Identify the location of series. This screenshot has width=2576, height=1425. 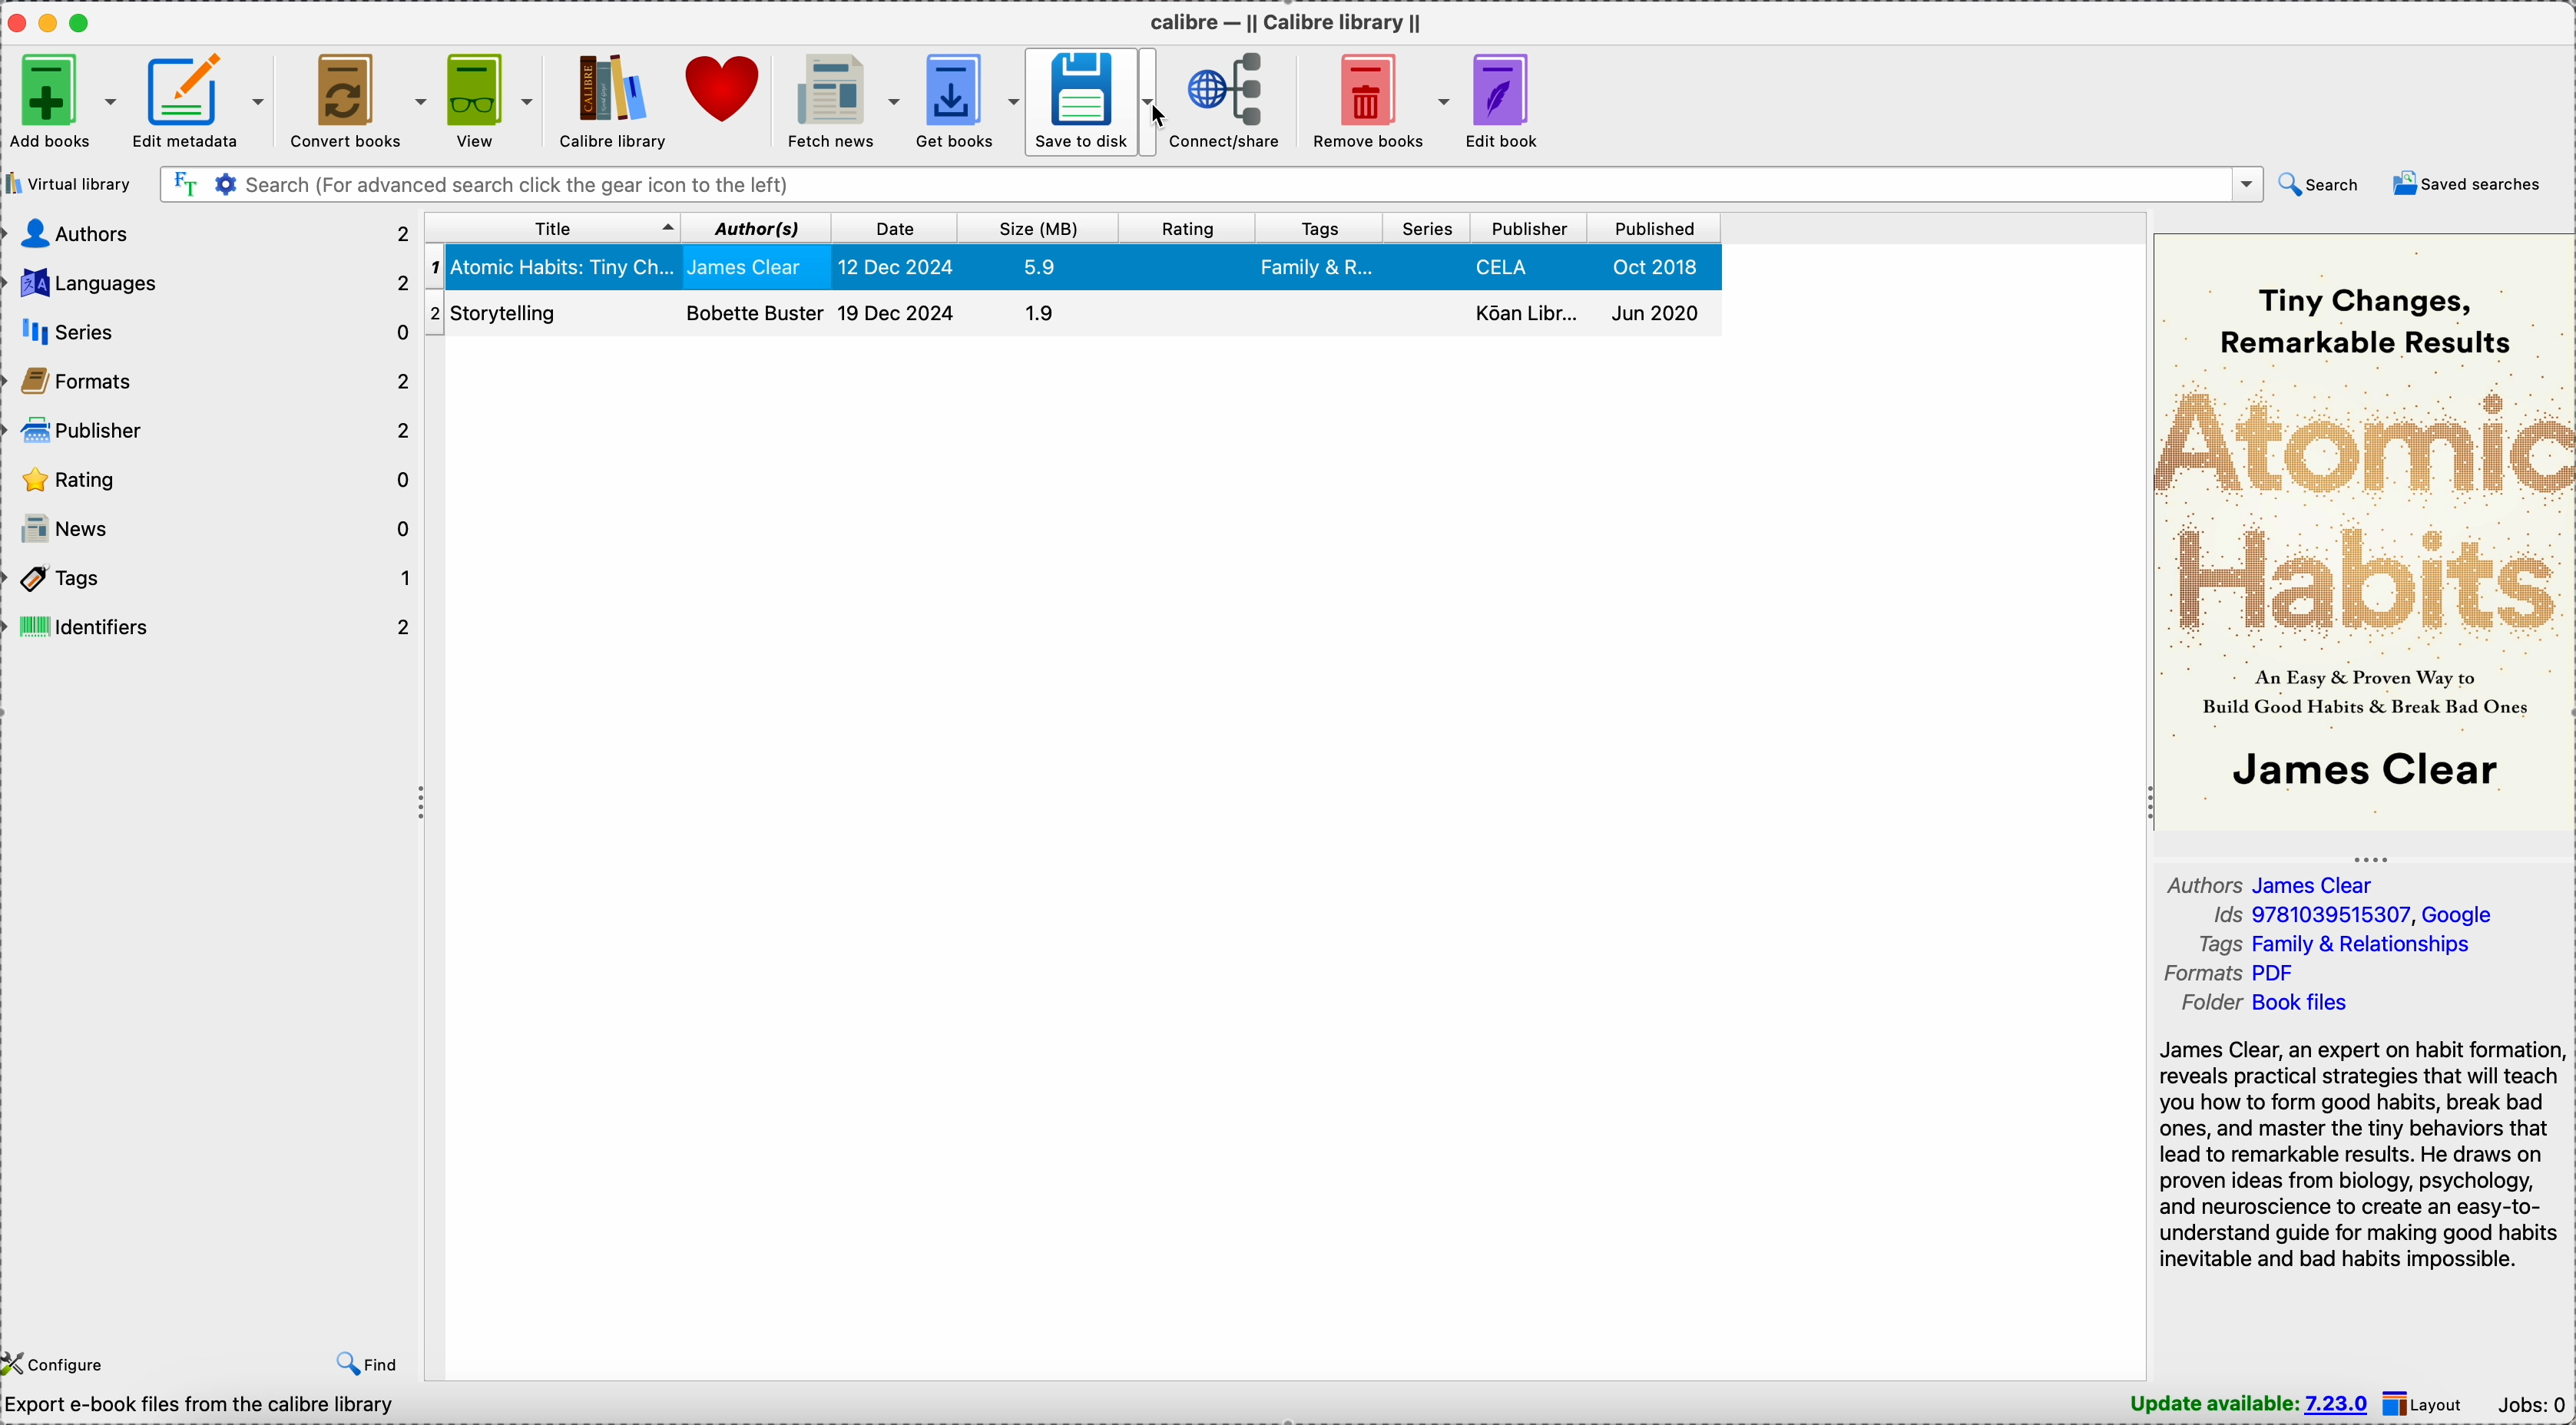
(213, 335).